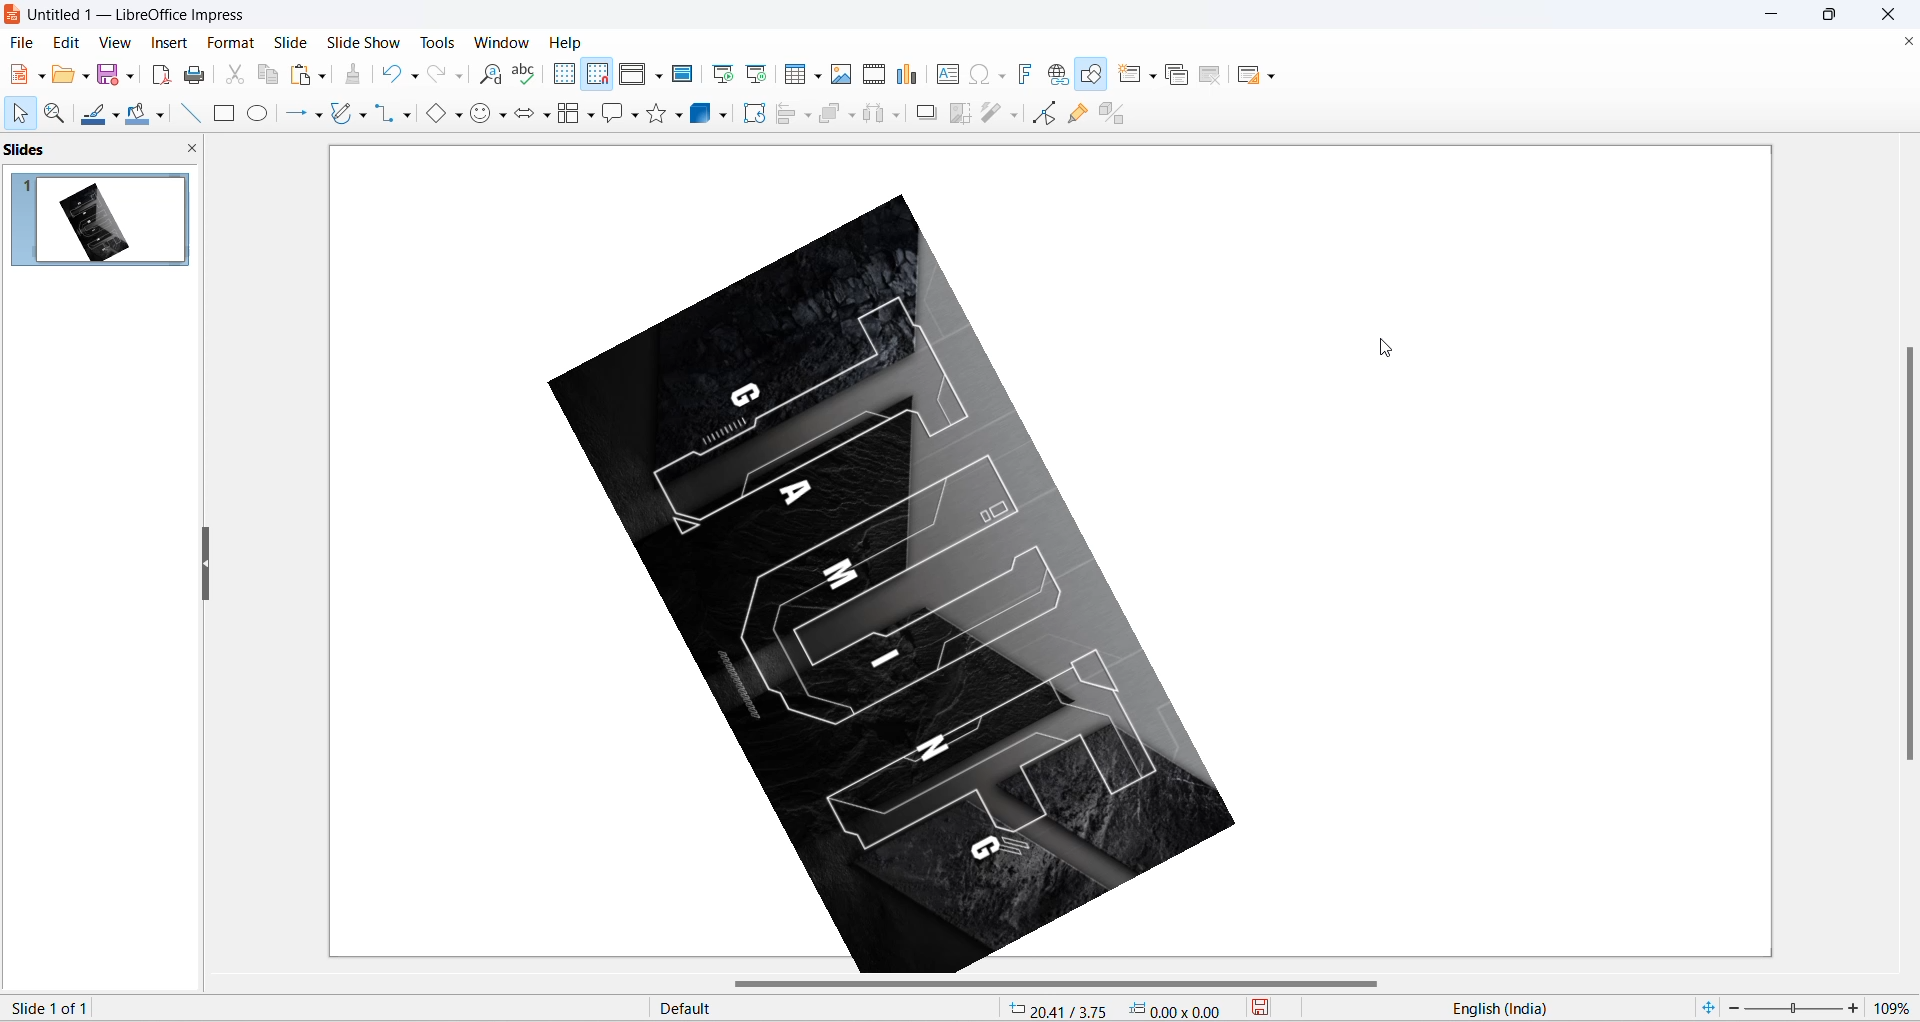 This screenshot has width=1920, height=1022. I want to click on delete slide, so click(1211, 77).